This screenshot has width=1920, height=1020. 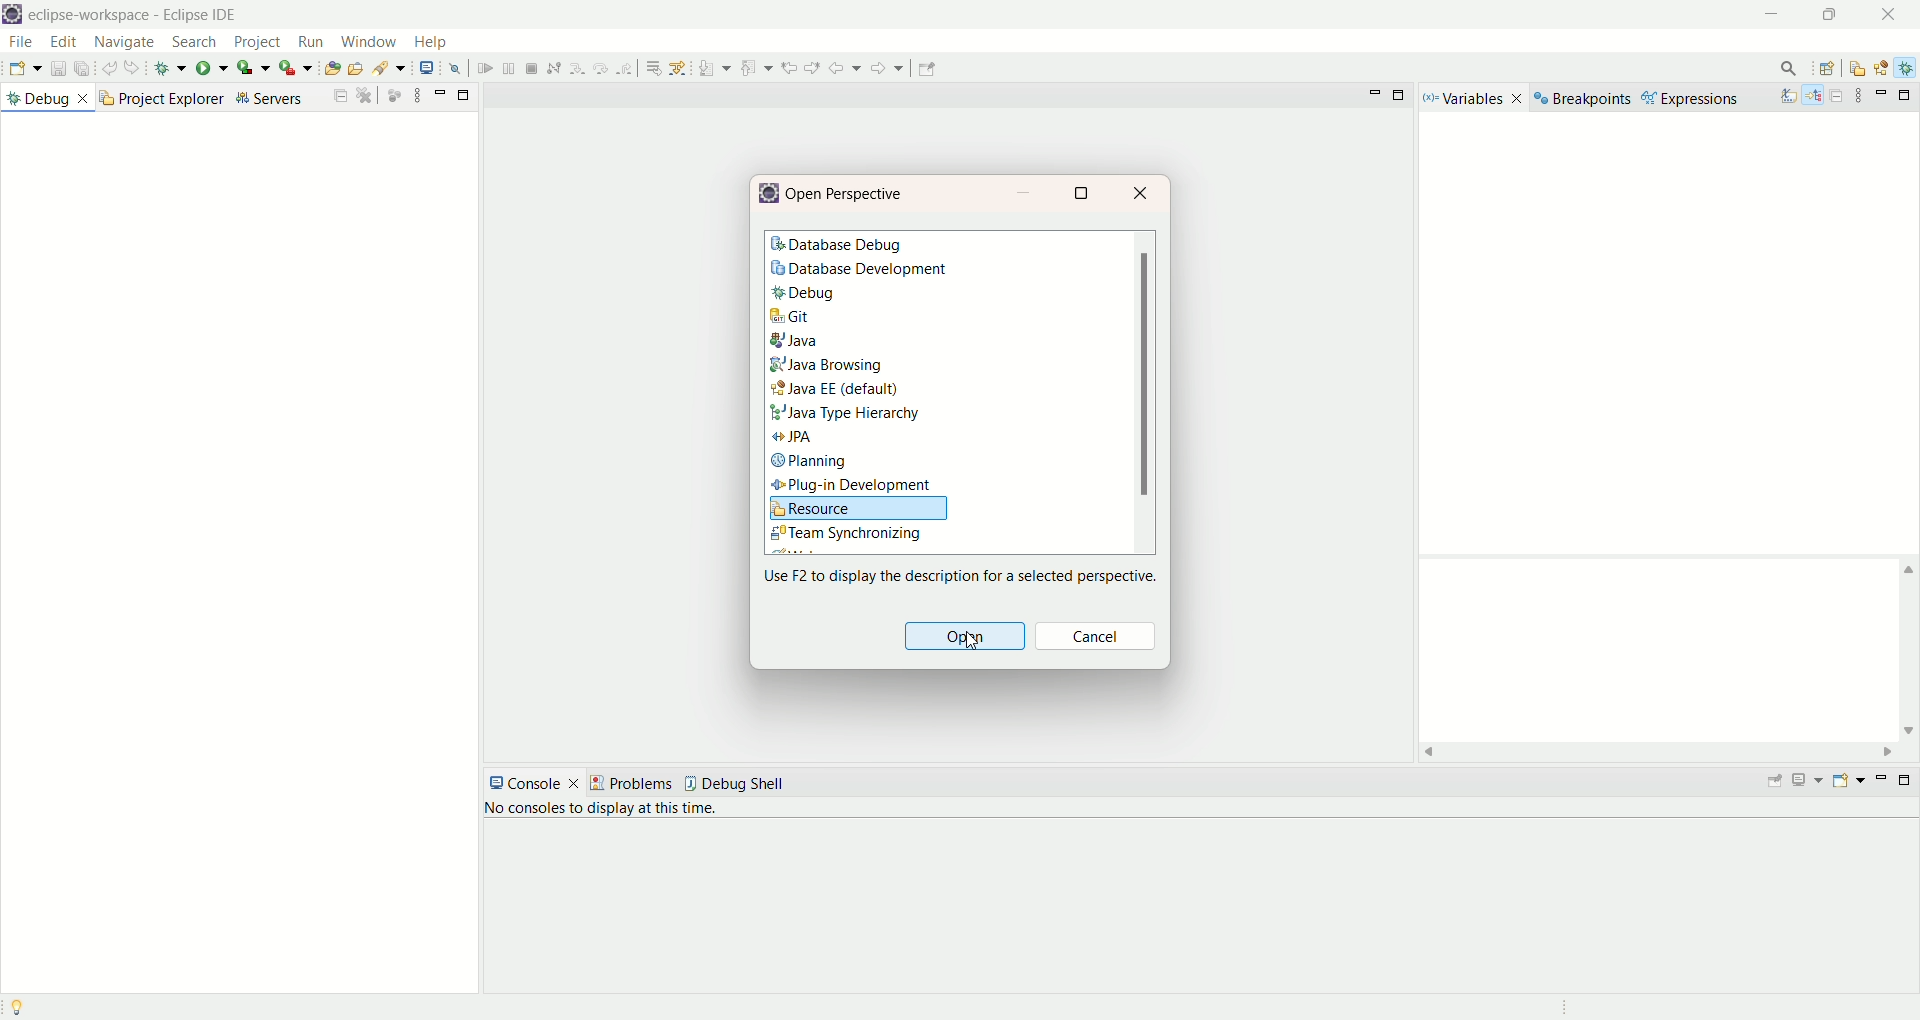 What do you see at coordinates (1779, 776) in the screenshot?
I see `pin console` at bounding box center [1779, 776].